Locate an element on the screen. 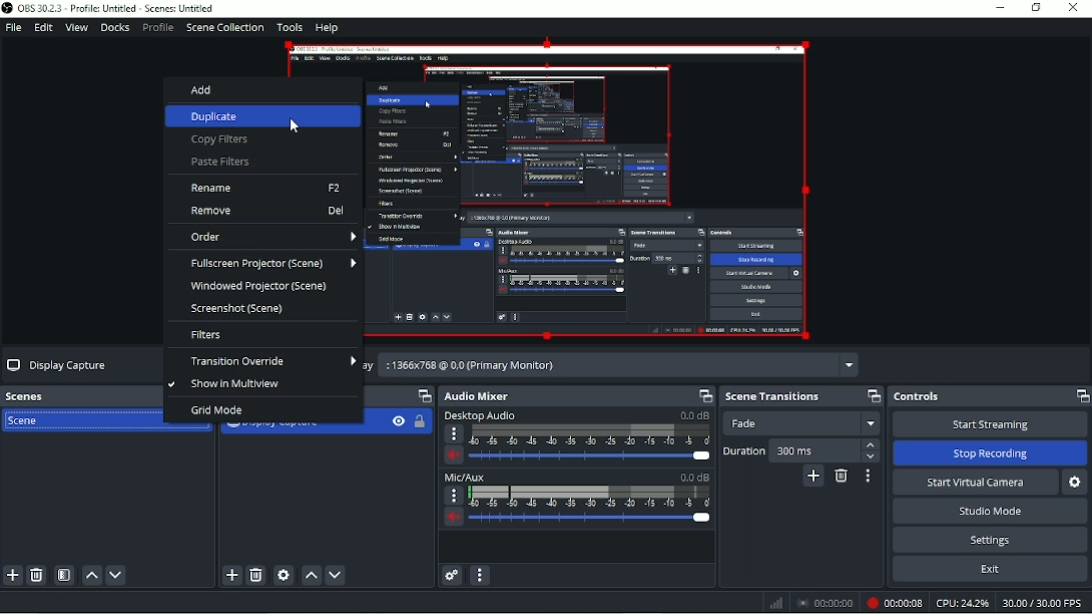  Network is located at coordinates (776, 604).